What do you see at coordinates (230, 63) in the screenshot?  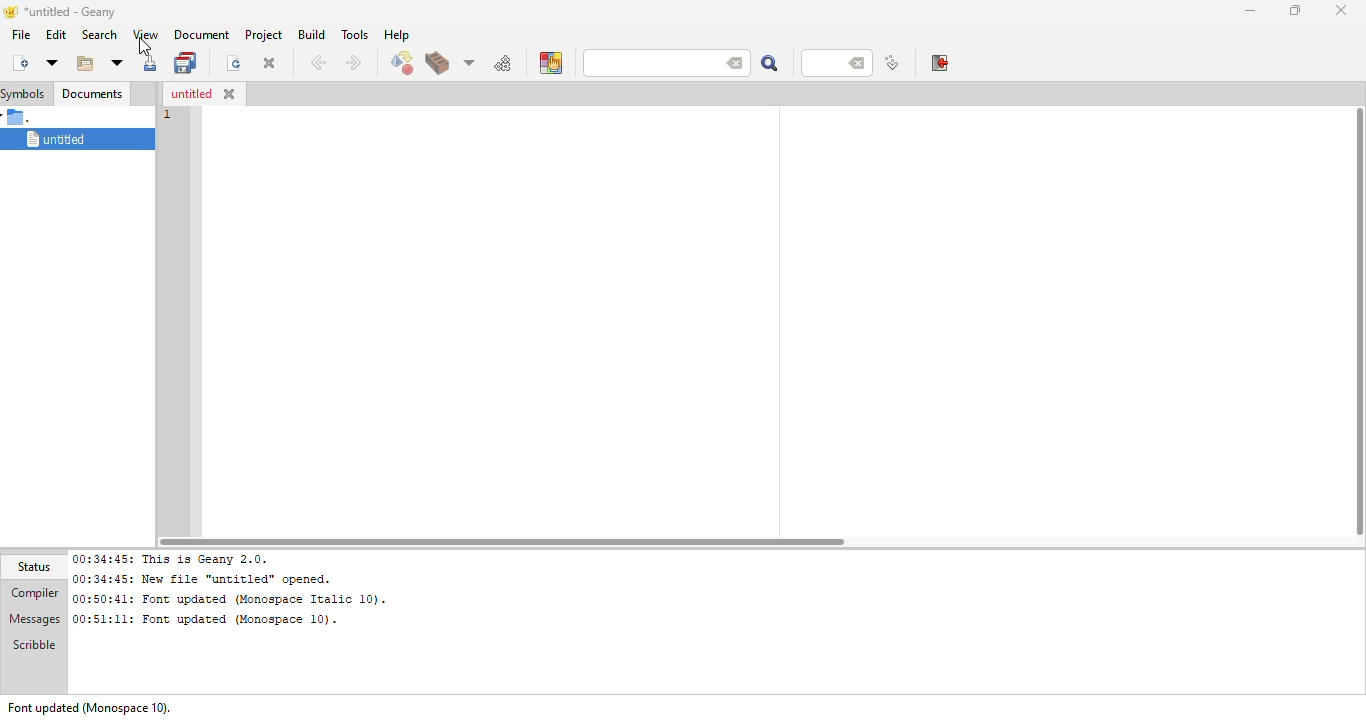 I see `reload` at bounding box center [230, 63].